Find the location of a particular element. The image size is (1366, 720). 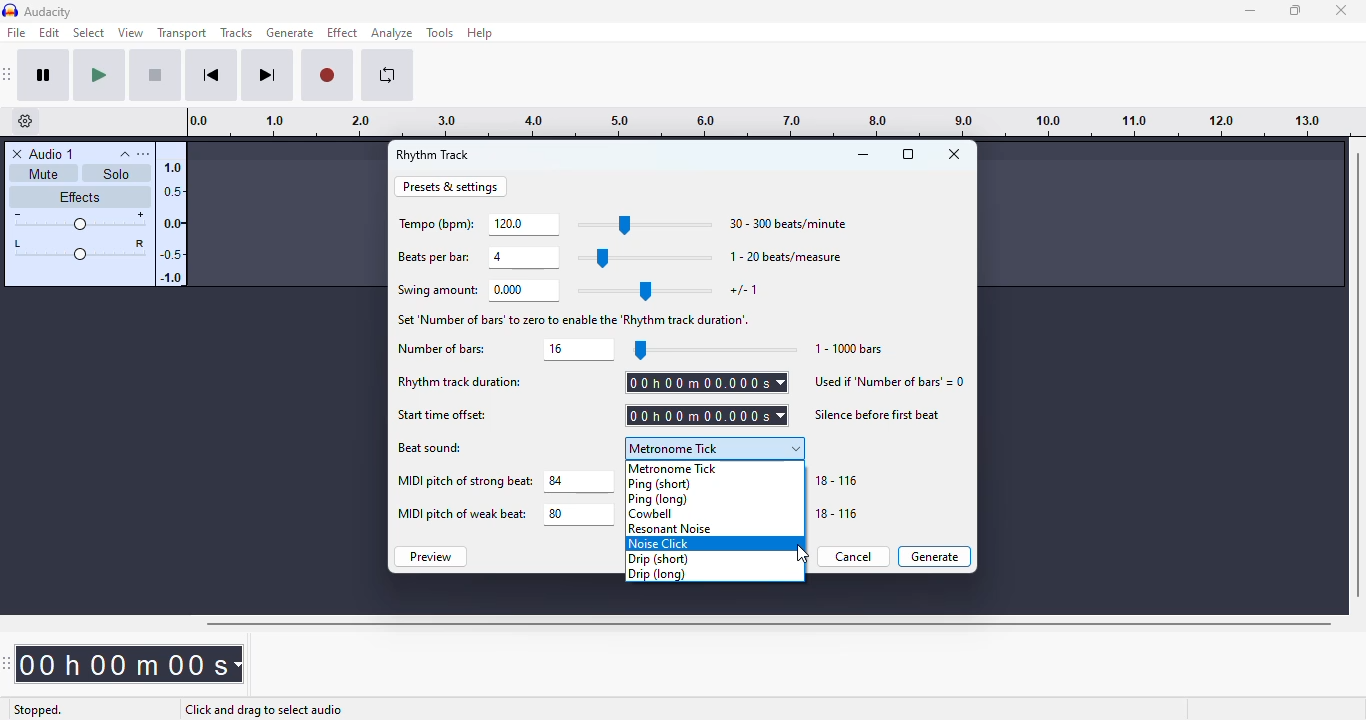

close is located at coordinates (1340, 10).